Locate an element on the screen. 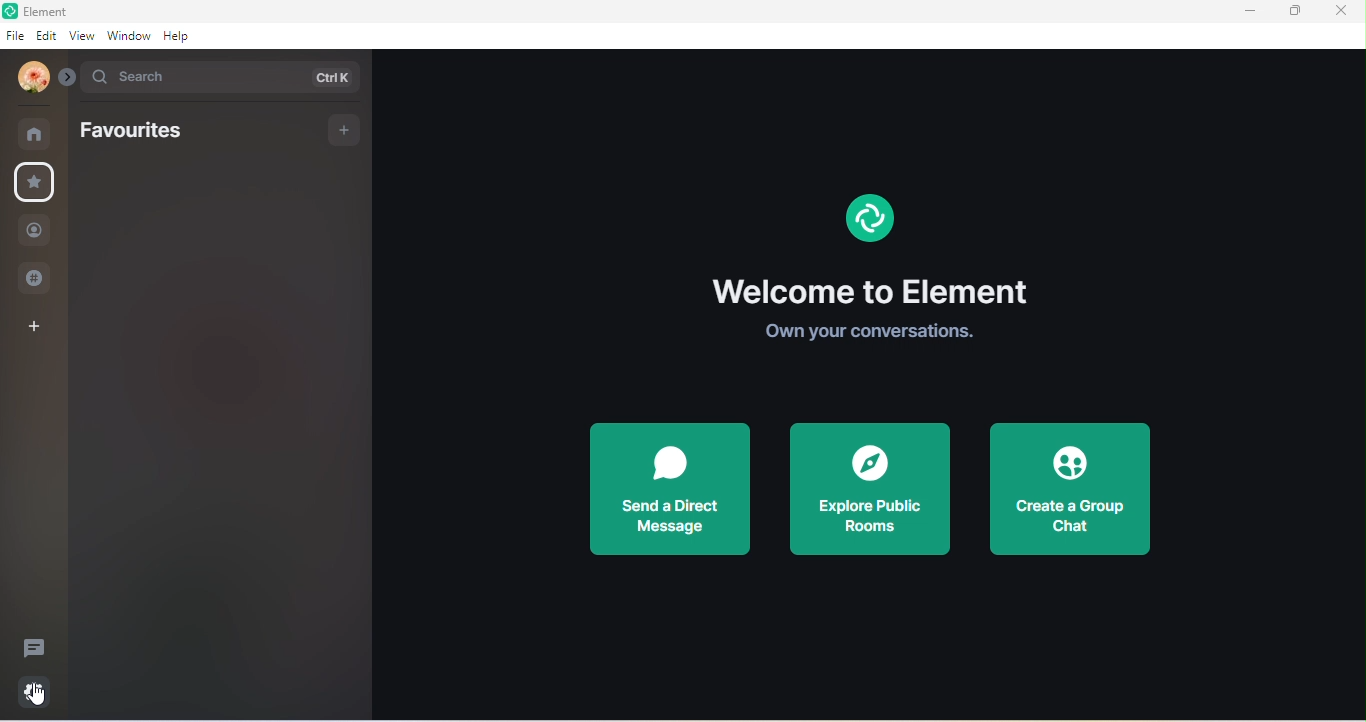 The image size is (1366, 722). favourites is located at coordinates (132, 132).